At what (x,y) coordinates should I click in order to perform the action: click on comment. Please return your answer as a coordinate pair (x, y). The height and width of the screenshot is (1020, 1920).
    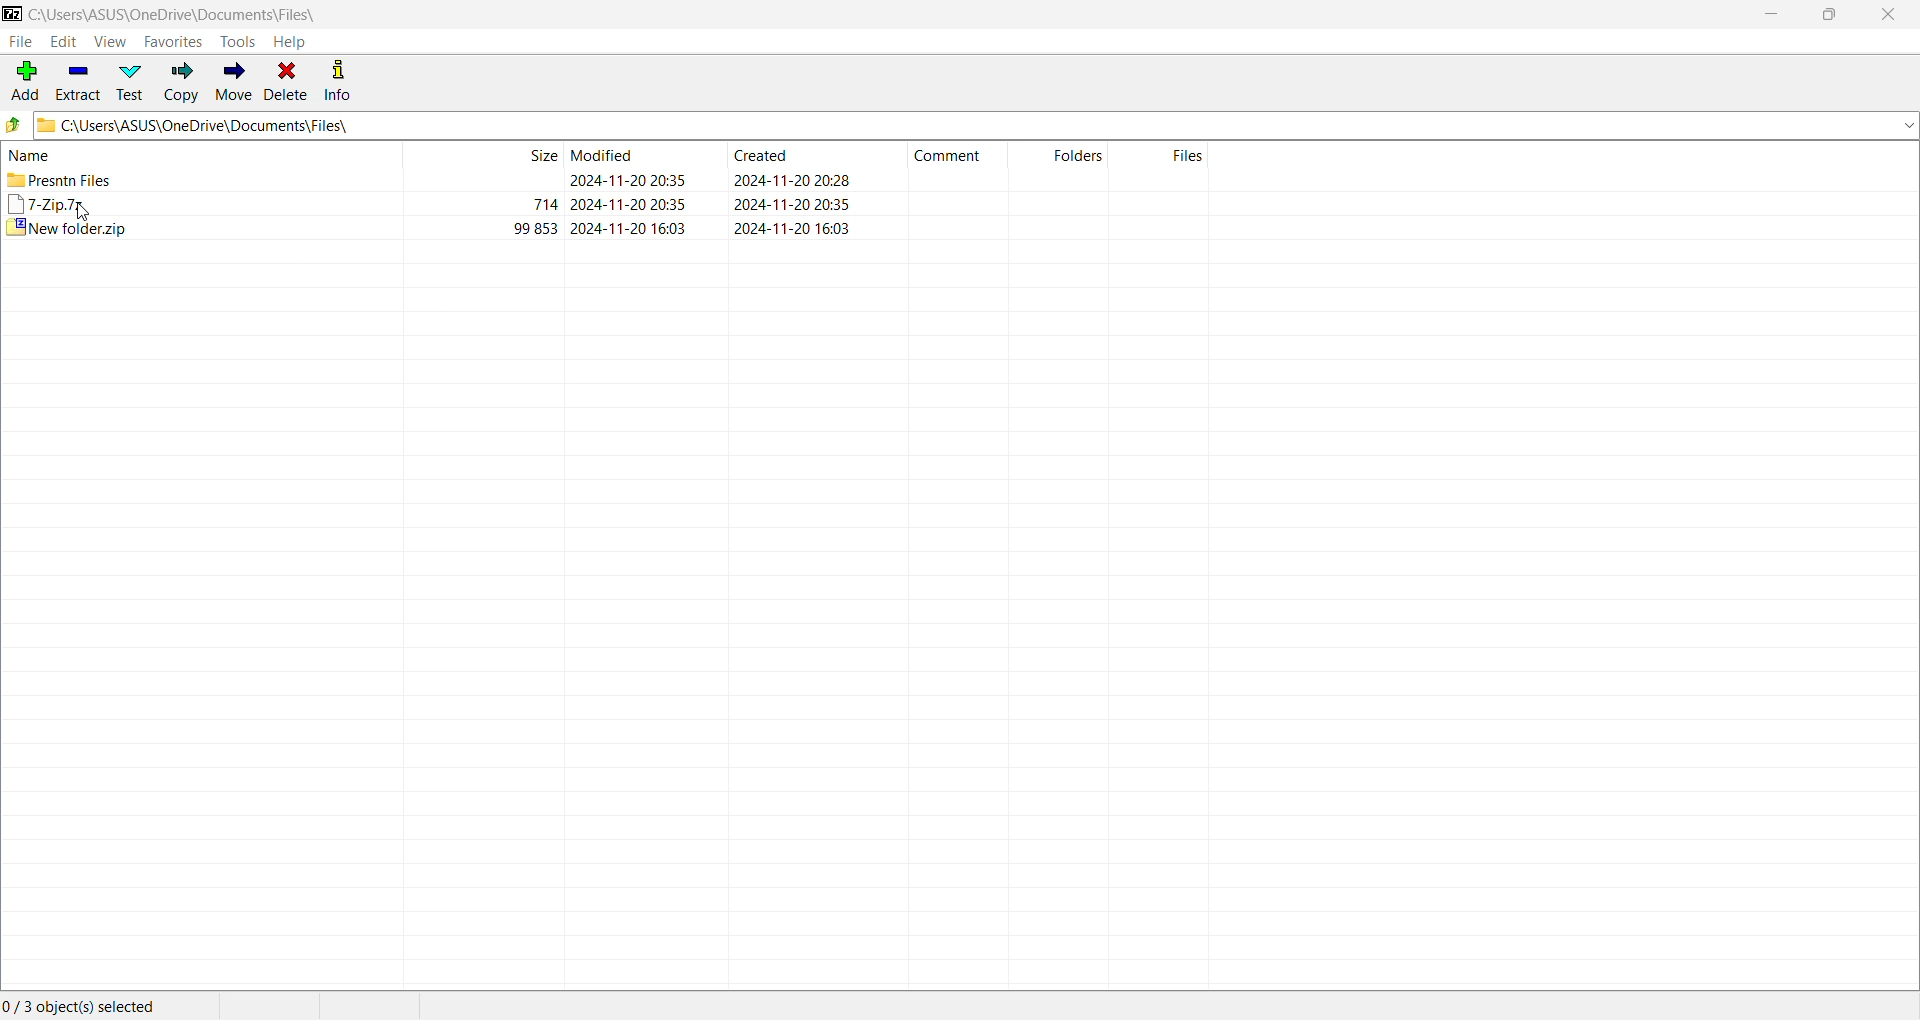
    Looking at the image, I should click on (955, 157).